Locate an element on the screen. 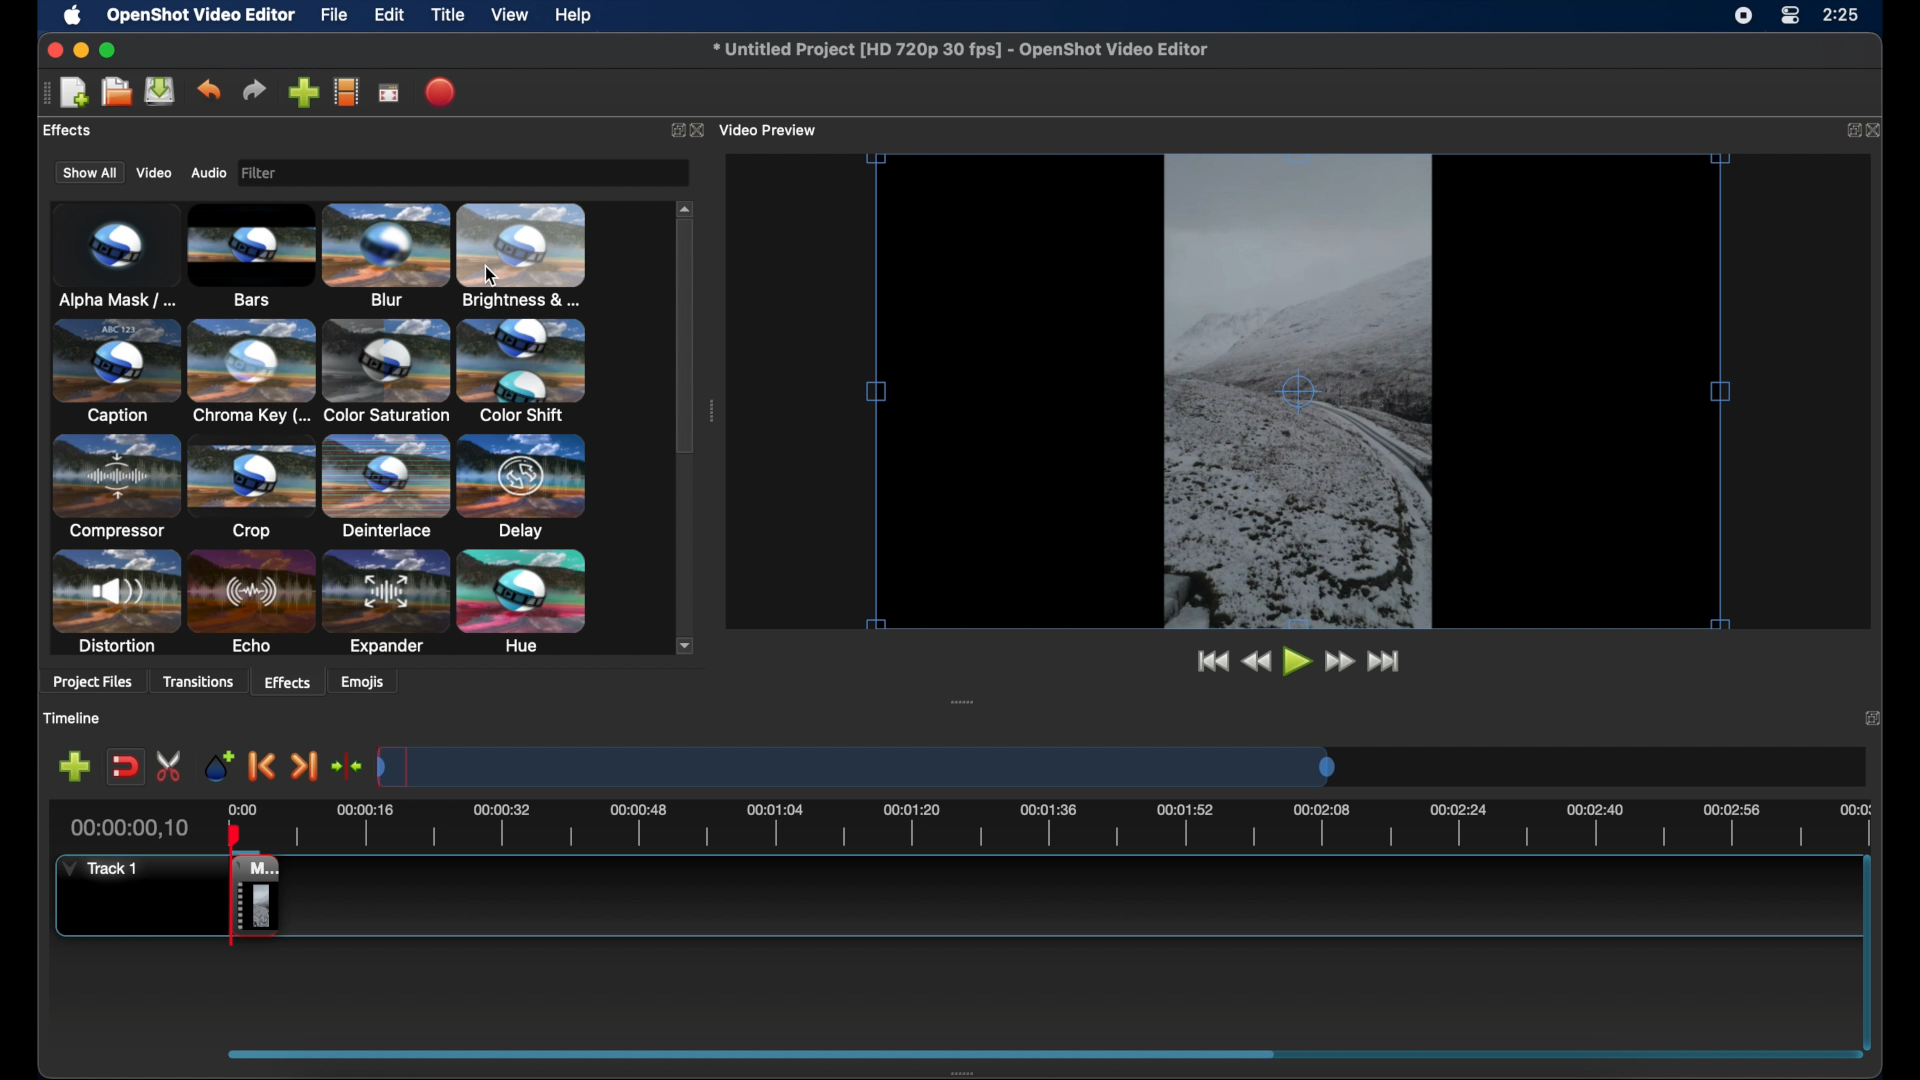 This screenshot has height=1080, width=1920. add marker is located at coordinates (218, 764).